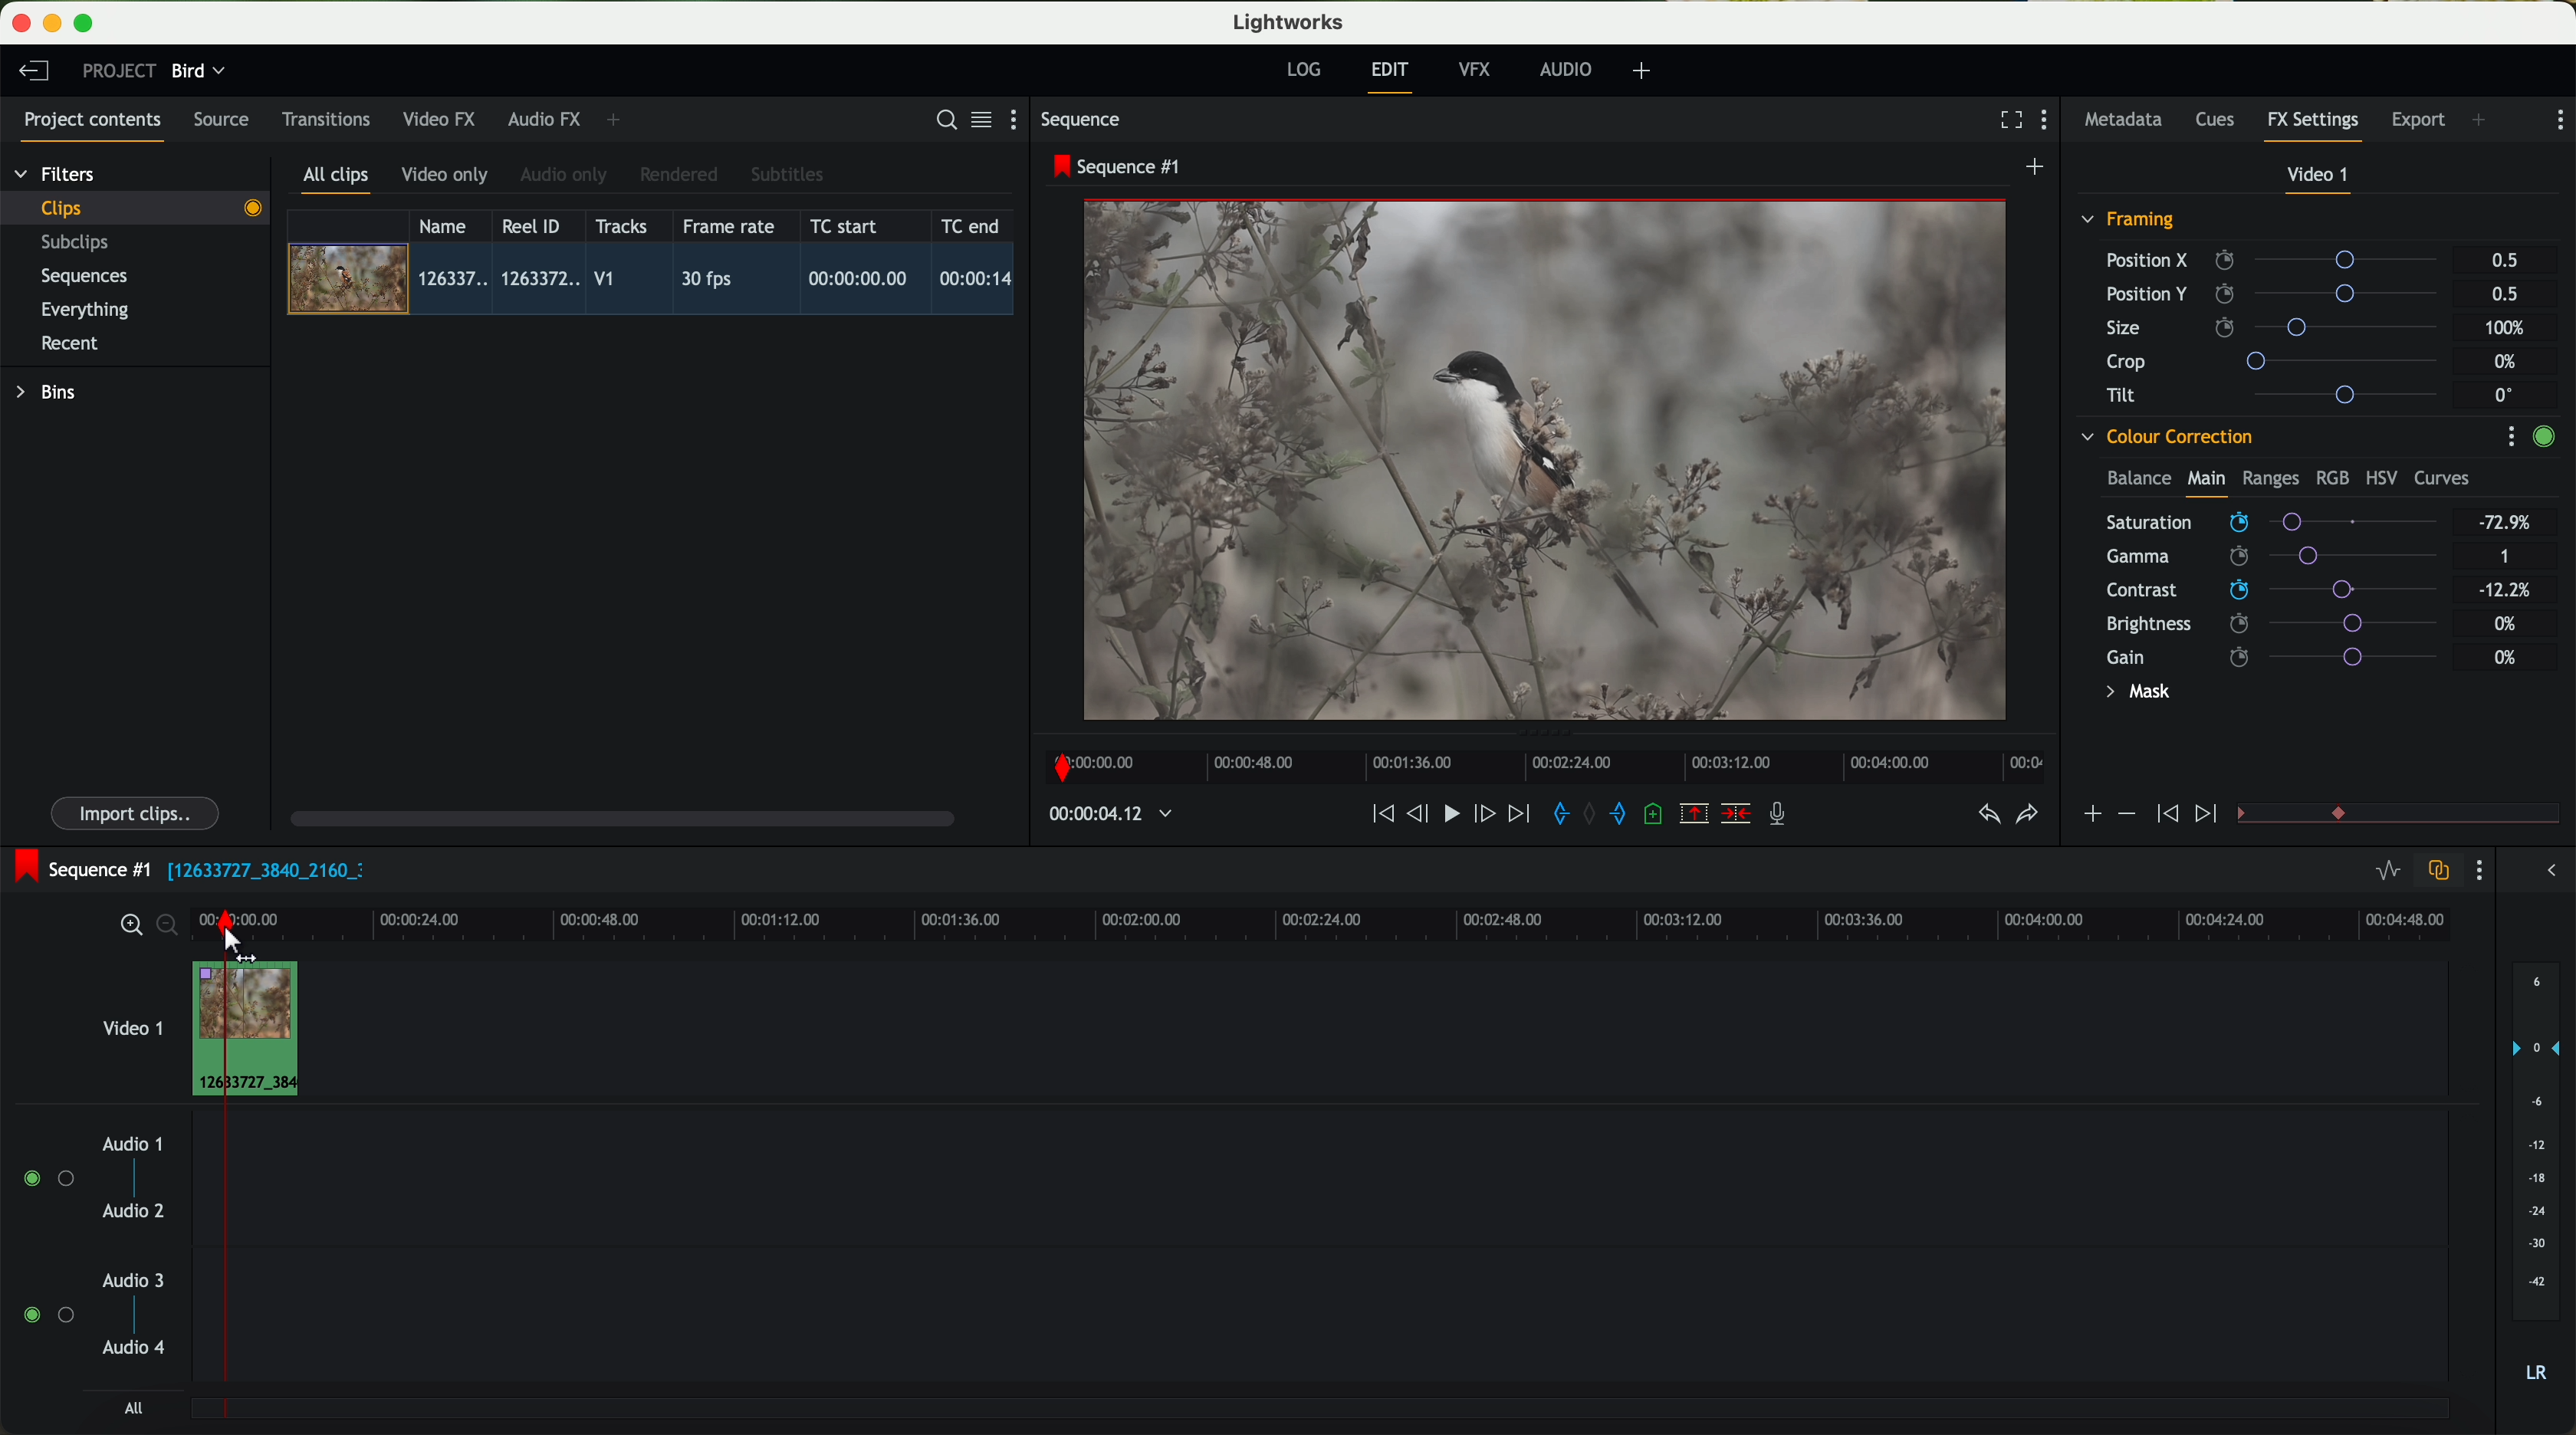  Describe the element at coordinates (1566, 69) in the screenshot. I see `audio` at that location.